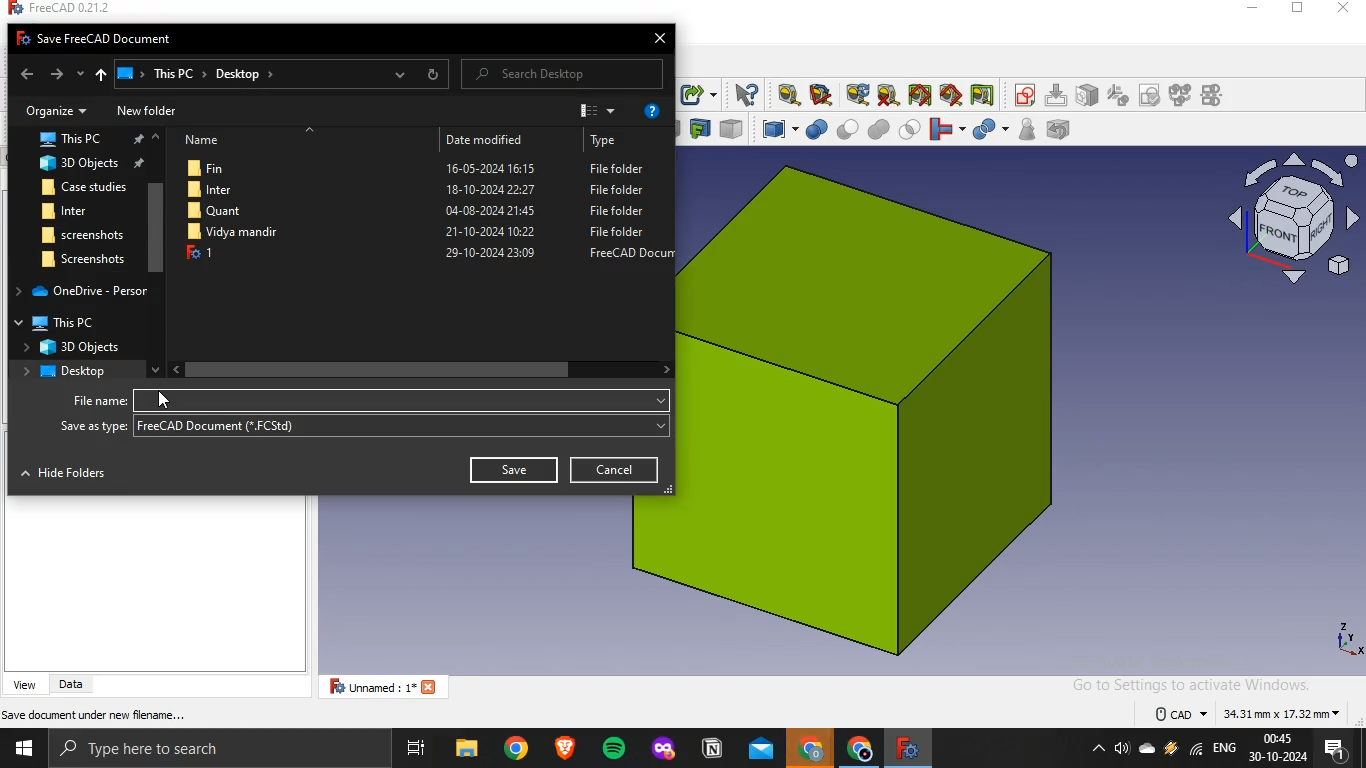 The image size is (1366, 768). Describe the element at coordinates (859, 749) in the screenshot. I see `google chrome` at that location.